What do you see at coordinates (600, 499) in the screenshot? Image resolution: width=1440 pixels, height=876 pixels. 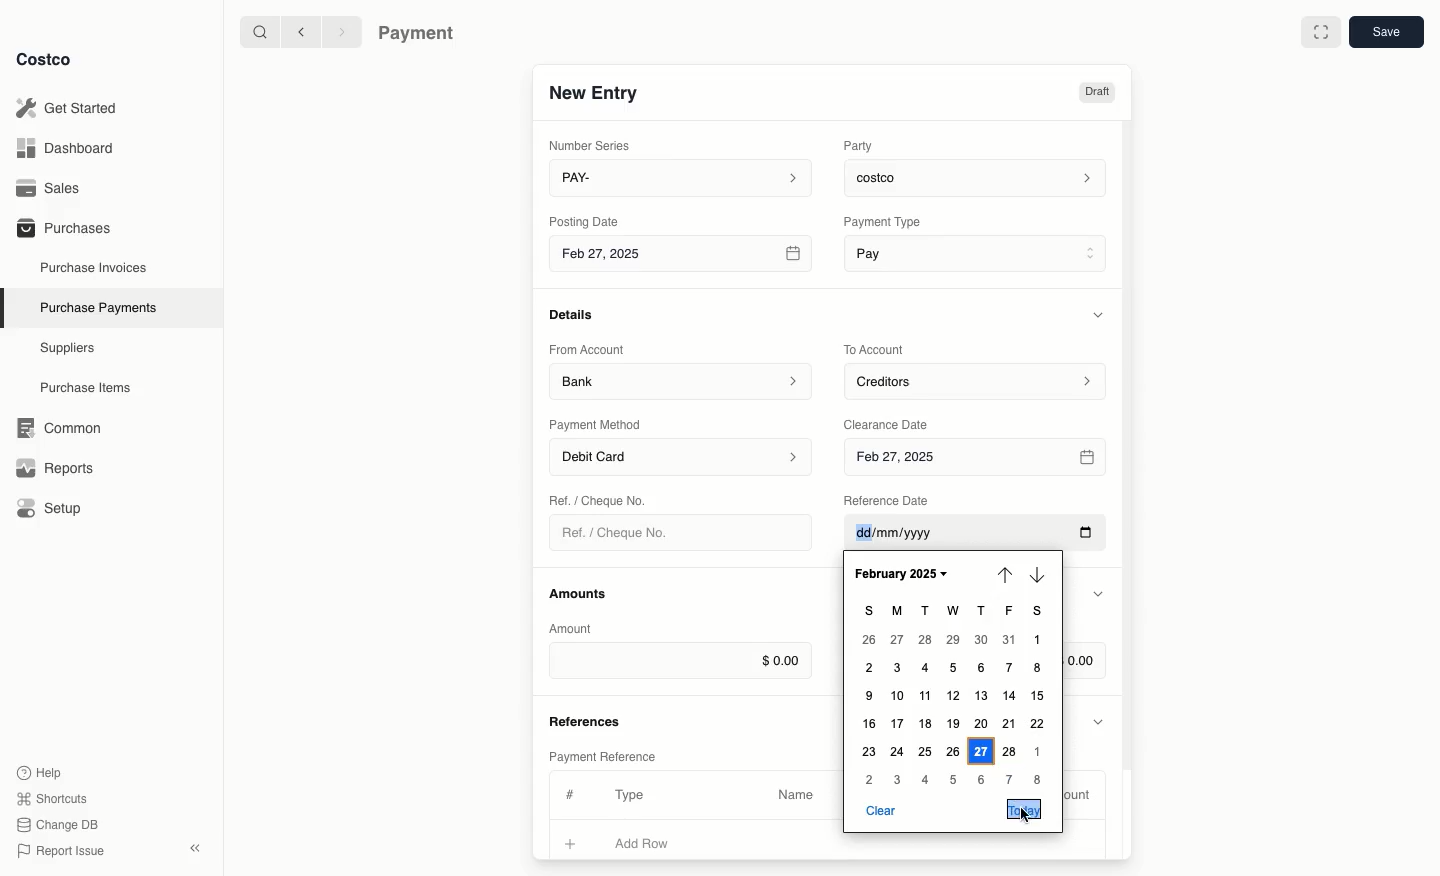 I see `Ret. / Cheque No.` at bounding box center [600, 499].